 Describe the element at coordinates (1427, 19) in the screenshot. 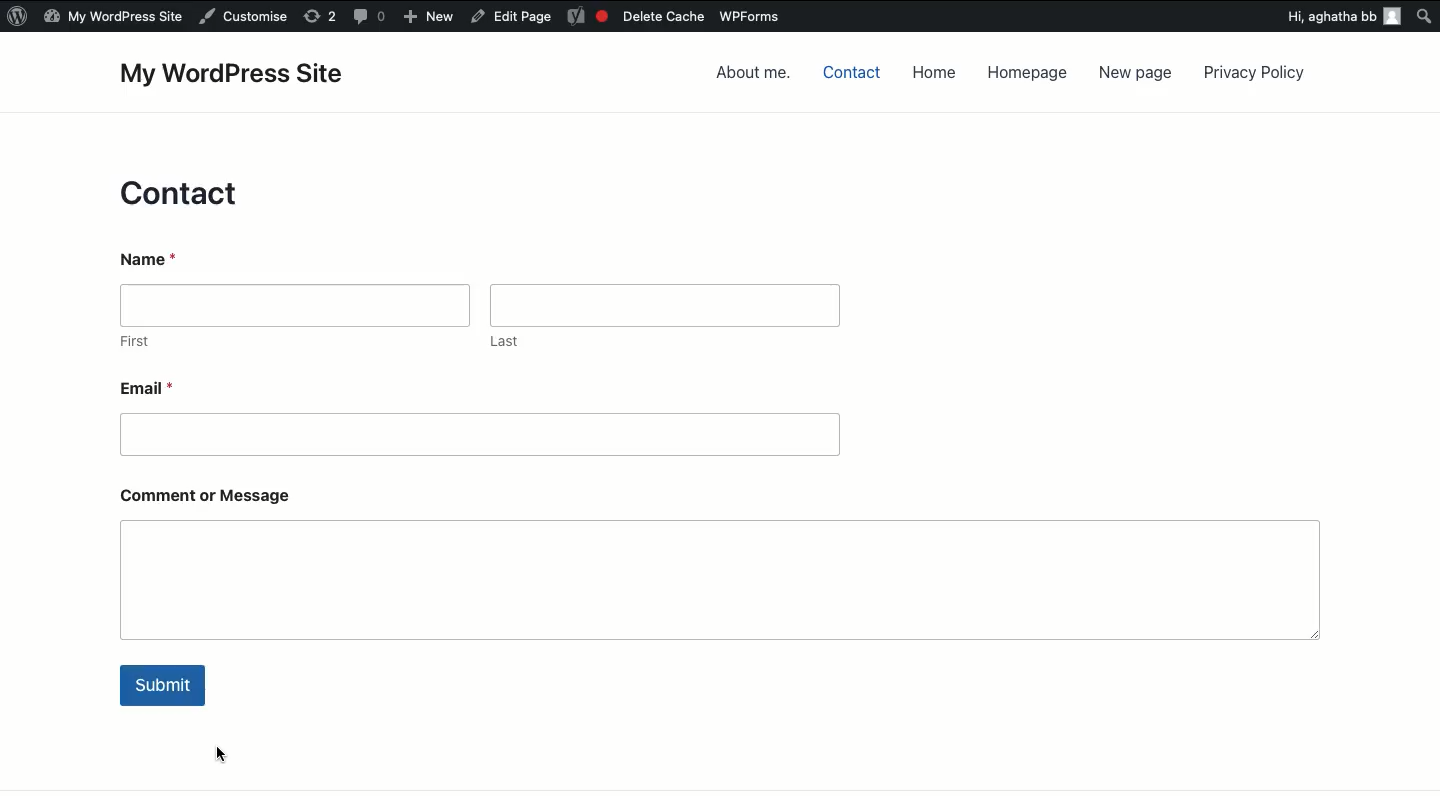

I see `search` at that location.